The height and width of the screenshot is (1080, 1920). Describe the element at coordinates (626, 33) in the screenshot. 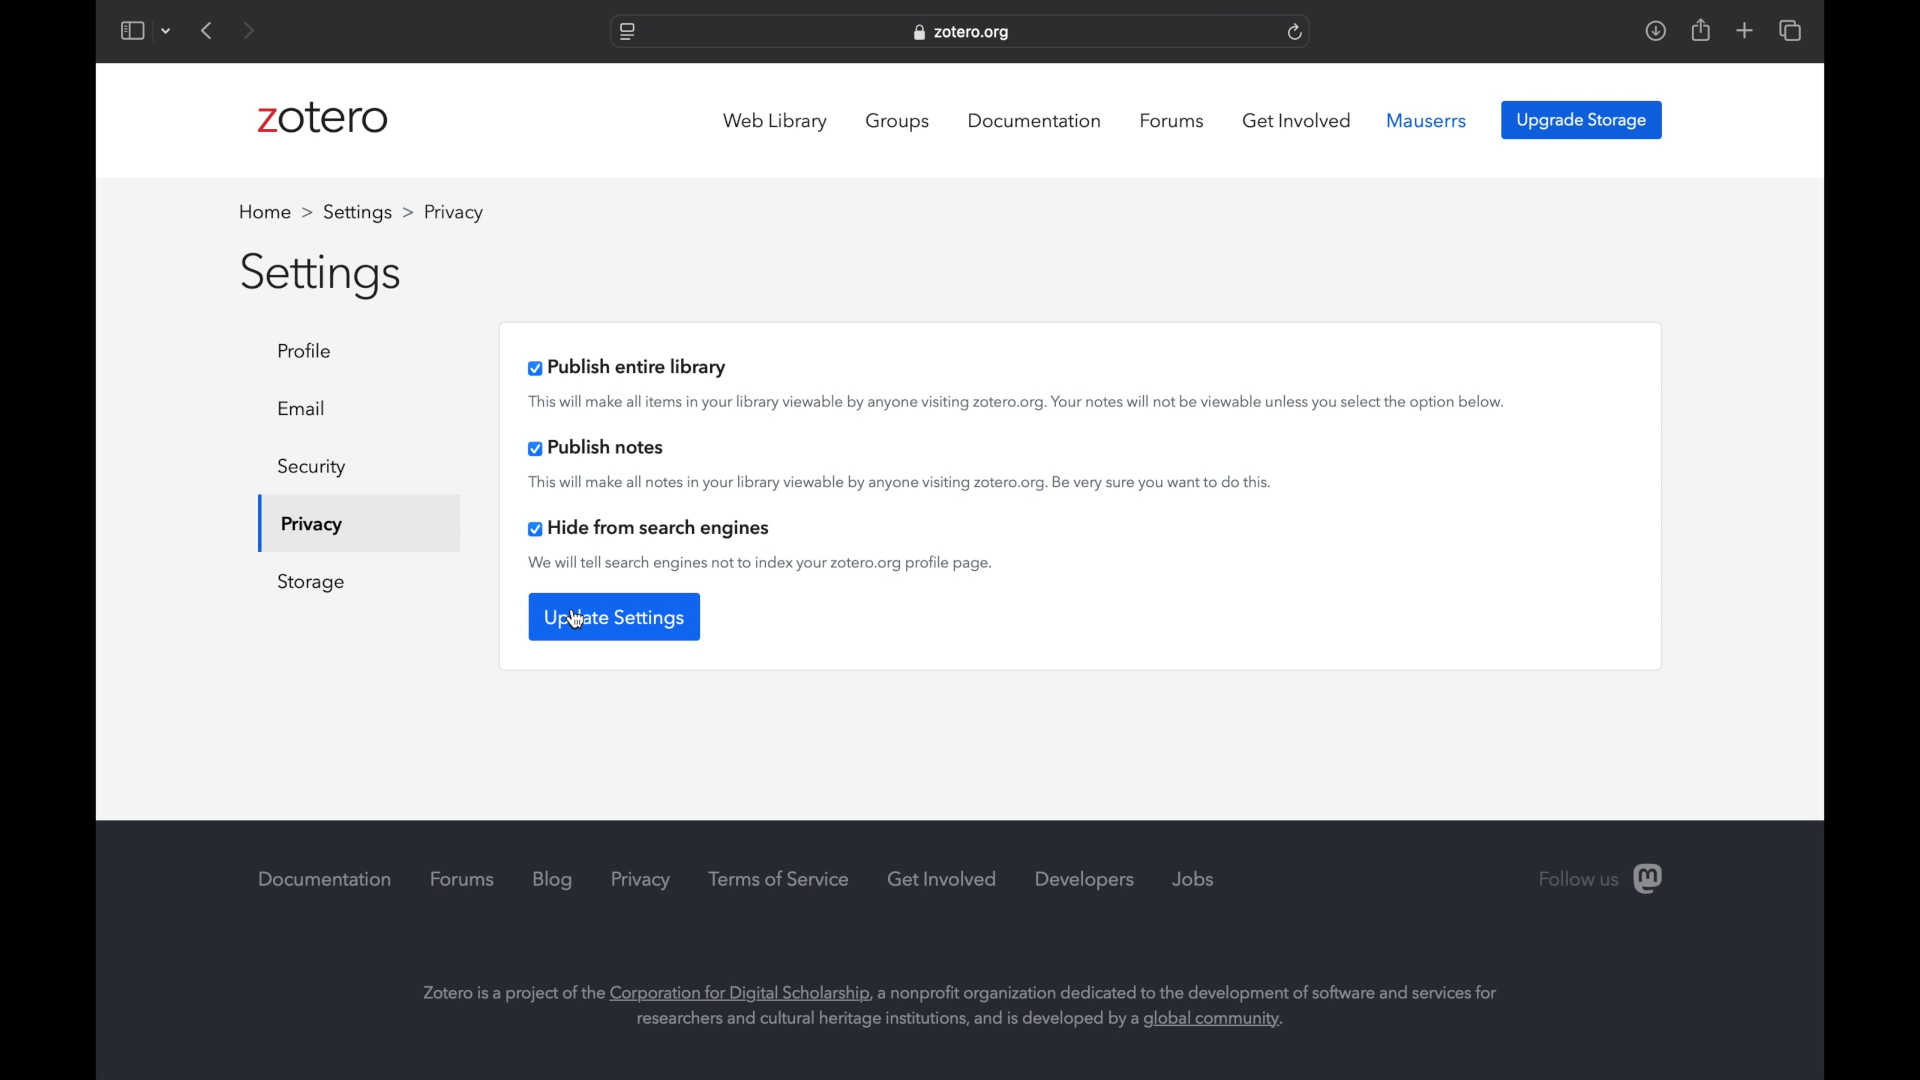

I see `website settings` at that location.